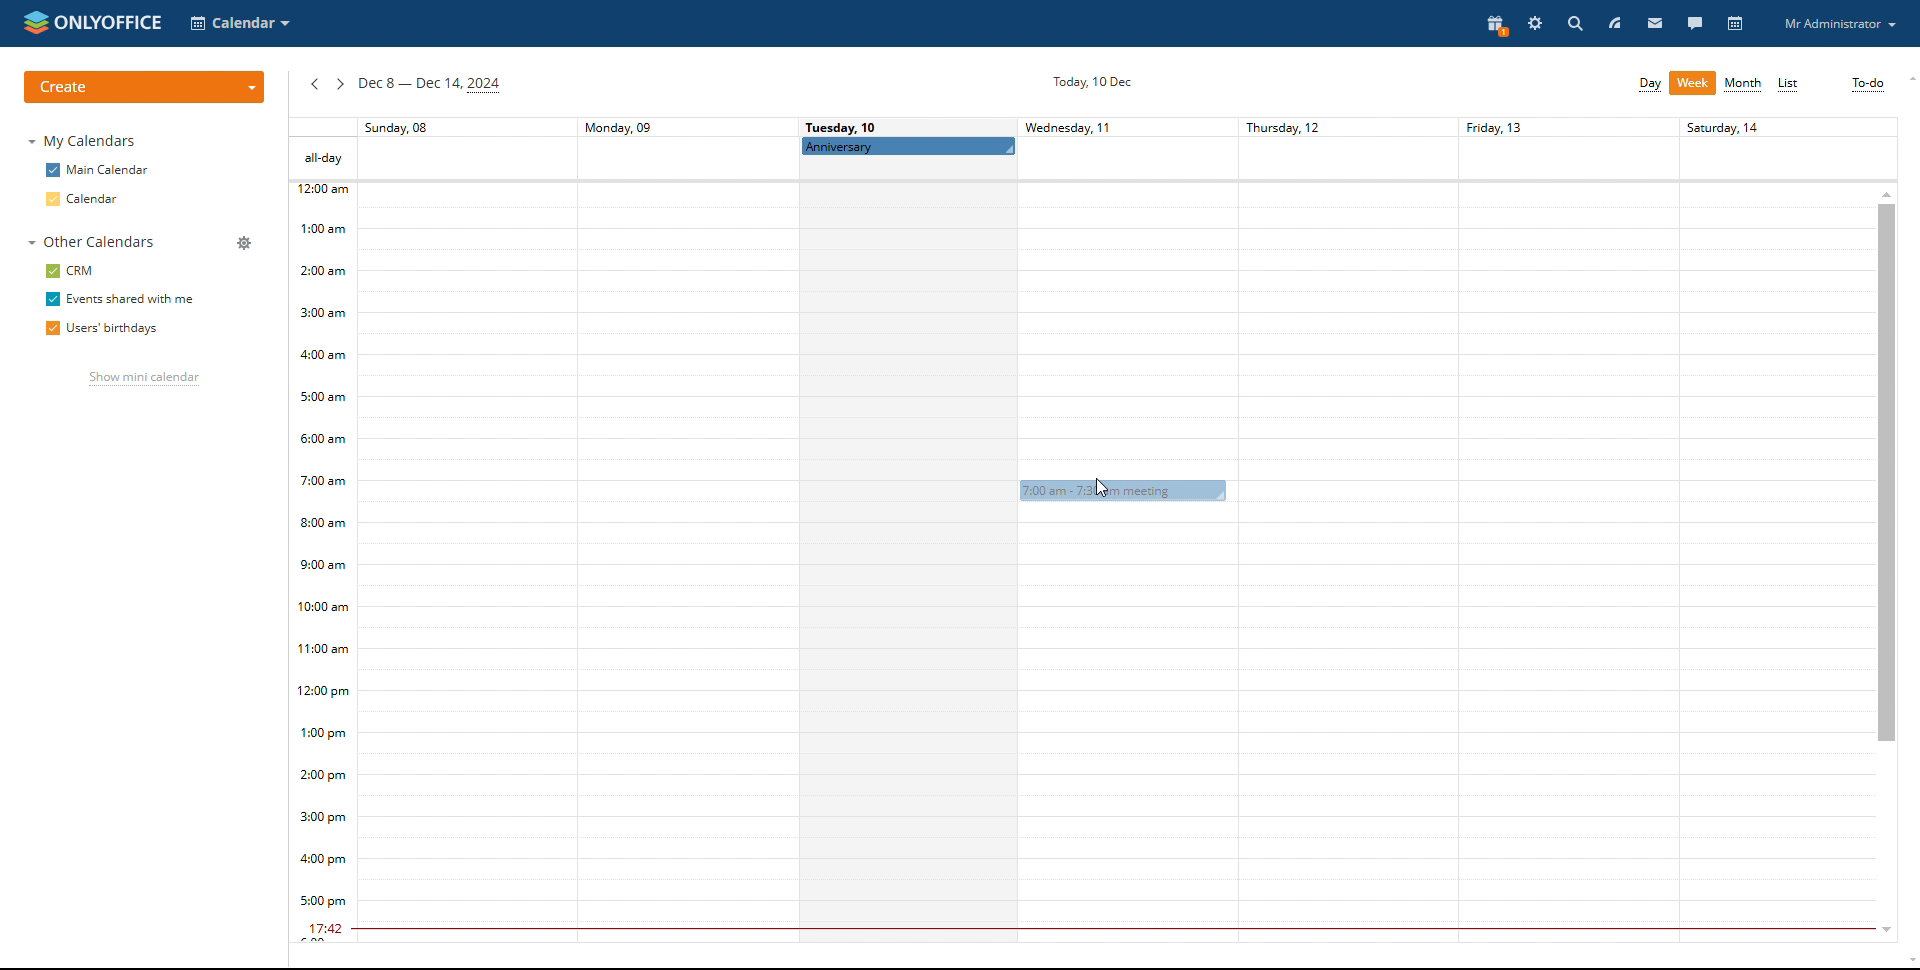 The height and width of the screenshot is (970, 1920). What do you see at coordinates (1537, 25) in the screenshot?
I see `settings` at bounding box center [1537, 25].